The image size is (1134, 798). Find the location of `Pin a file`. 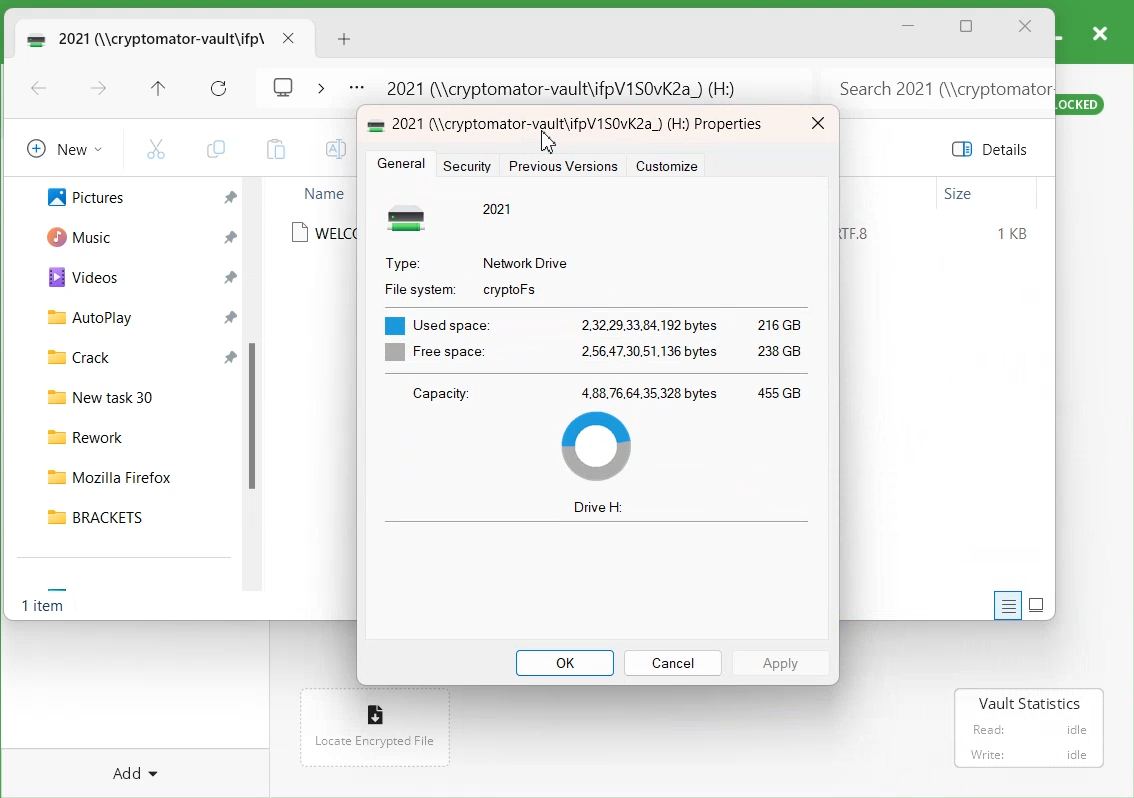

Pin a file is located at coordinates (232, 277).